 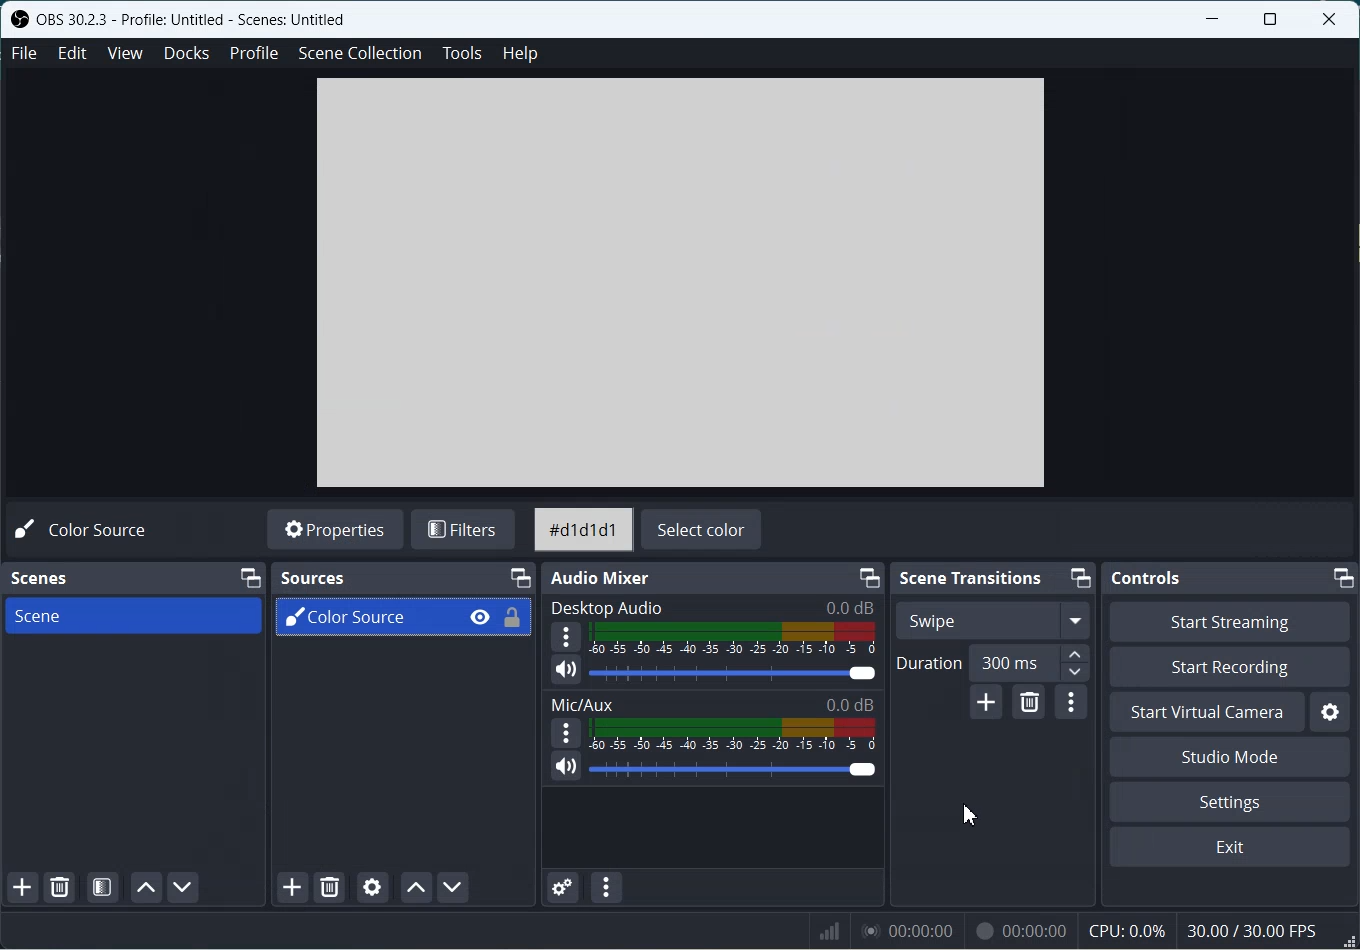 I want to click on Settings, so click(x=1228, y=801).